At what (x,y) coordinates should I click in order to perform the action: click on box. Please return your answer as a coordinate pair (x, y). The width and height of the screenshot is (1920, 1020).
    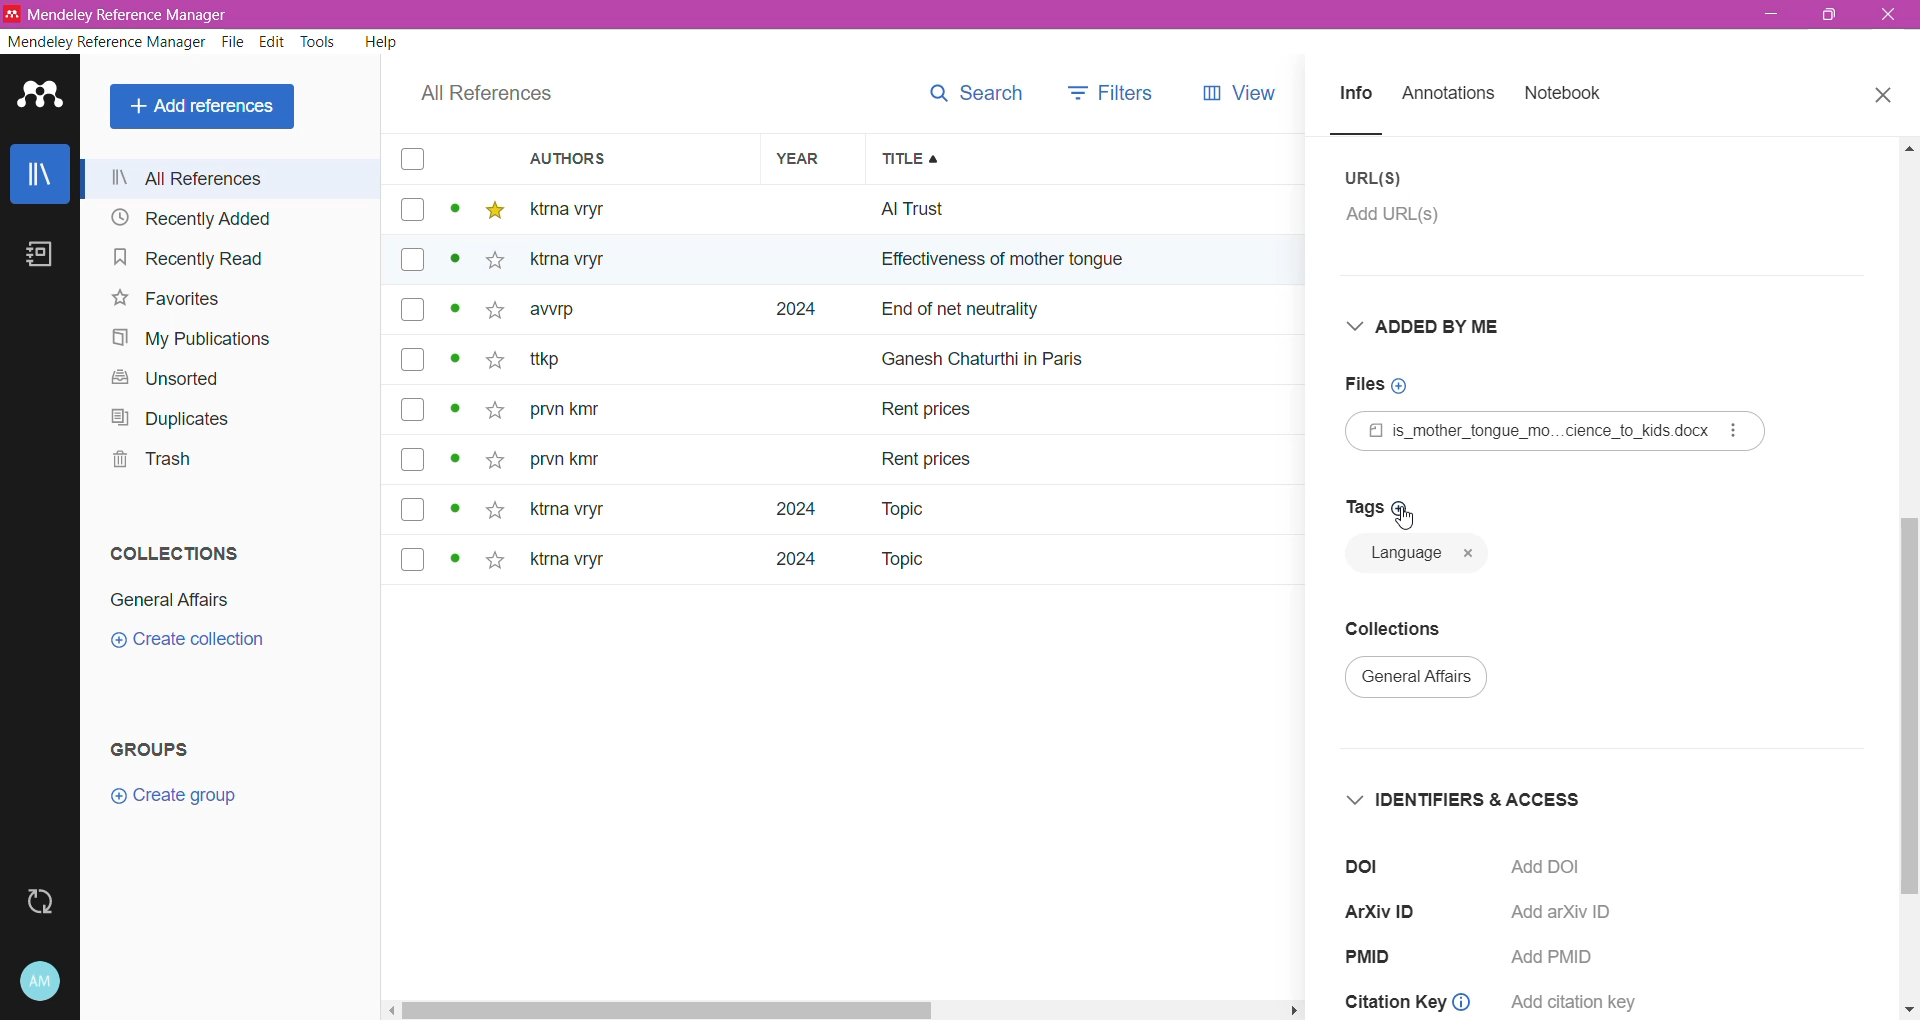
    Looking at the image, I should click on (410, 160).